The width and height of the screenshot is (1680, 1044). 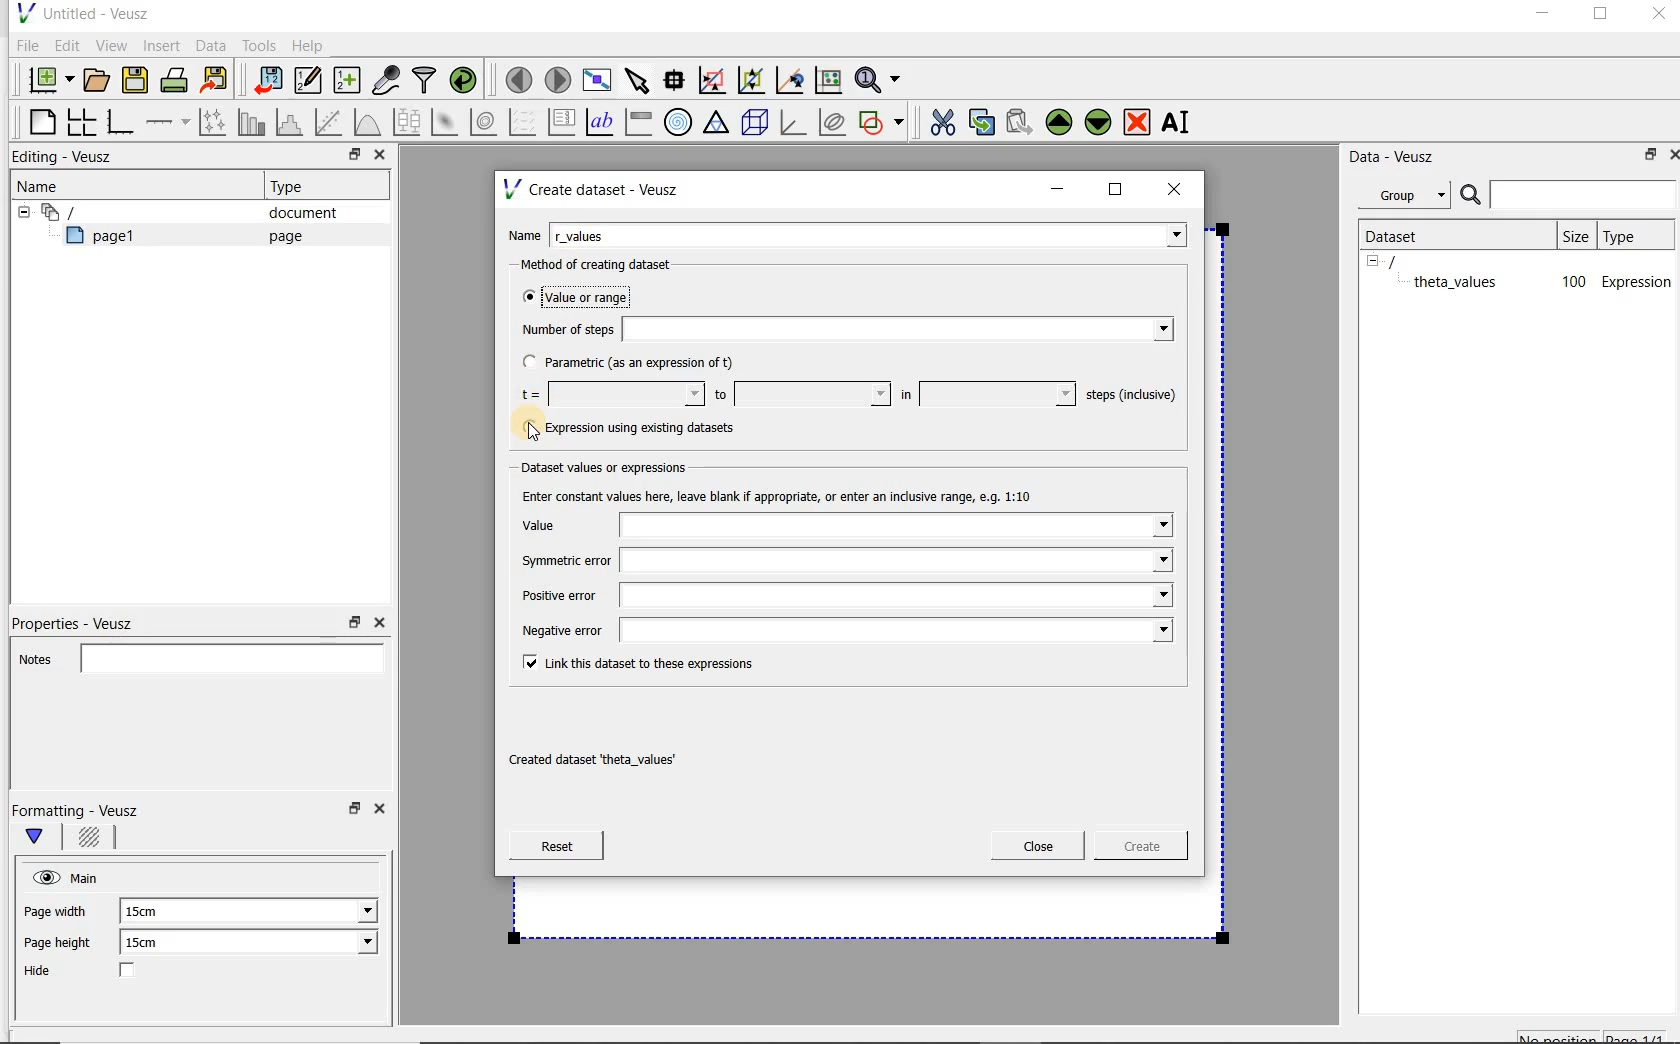 I want to click on add an axis to a plot, so click(x=169, y=122).